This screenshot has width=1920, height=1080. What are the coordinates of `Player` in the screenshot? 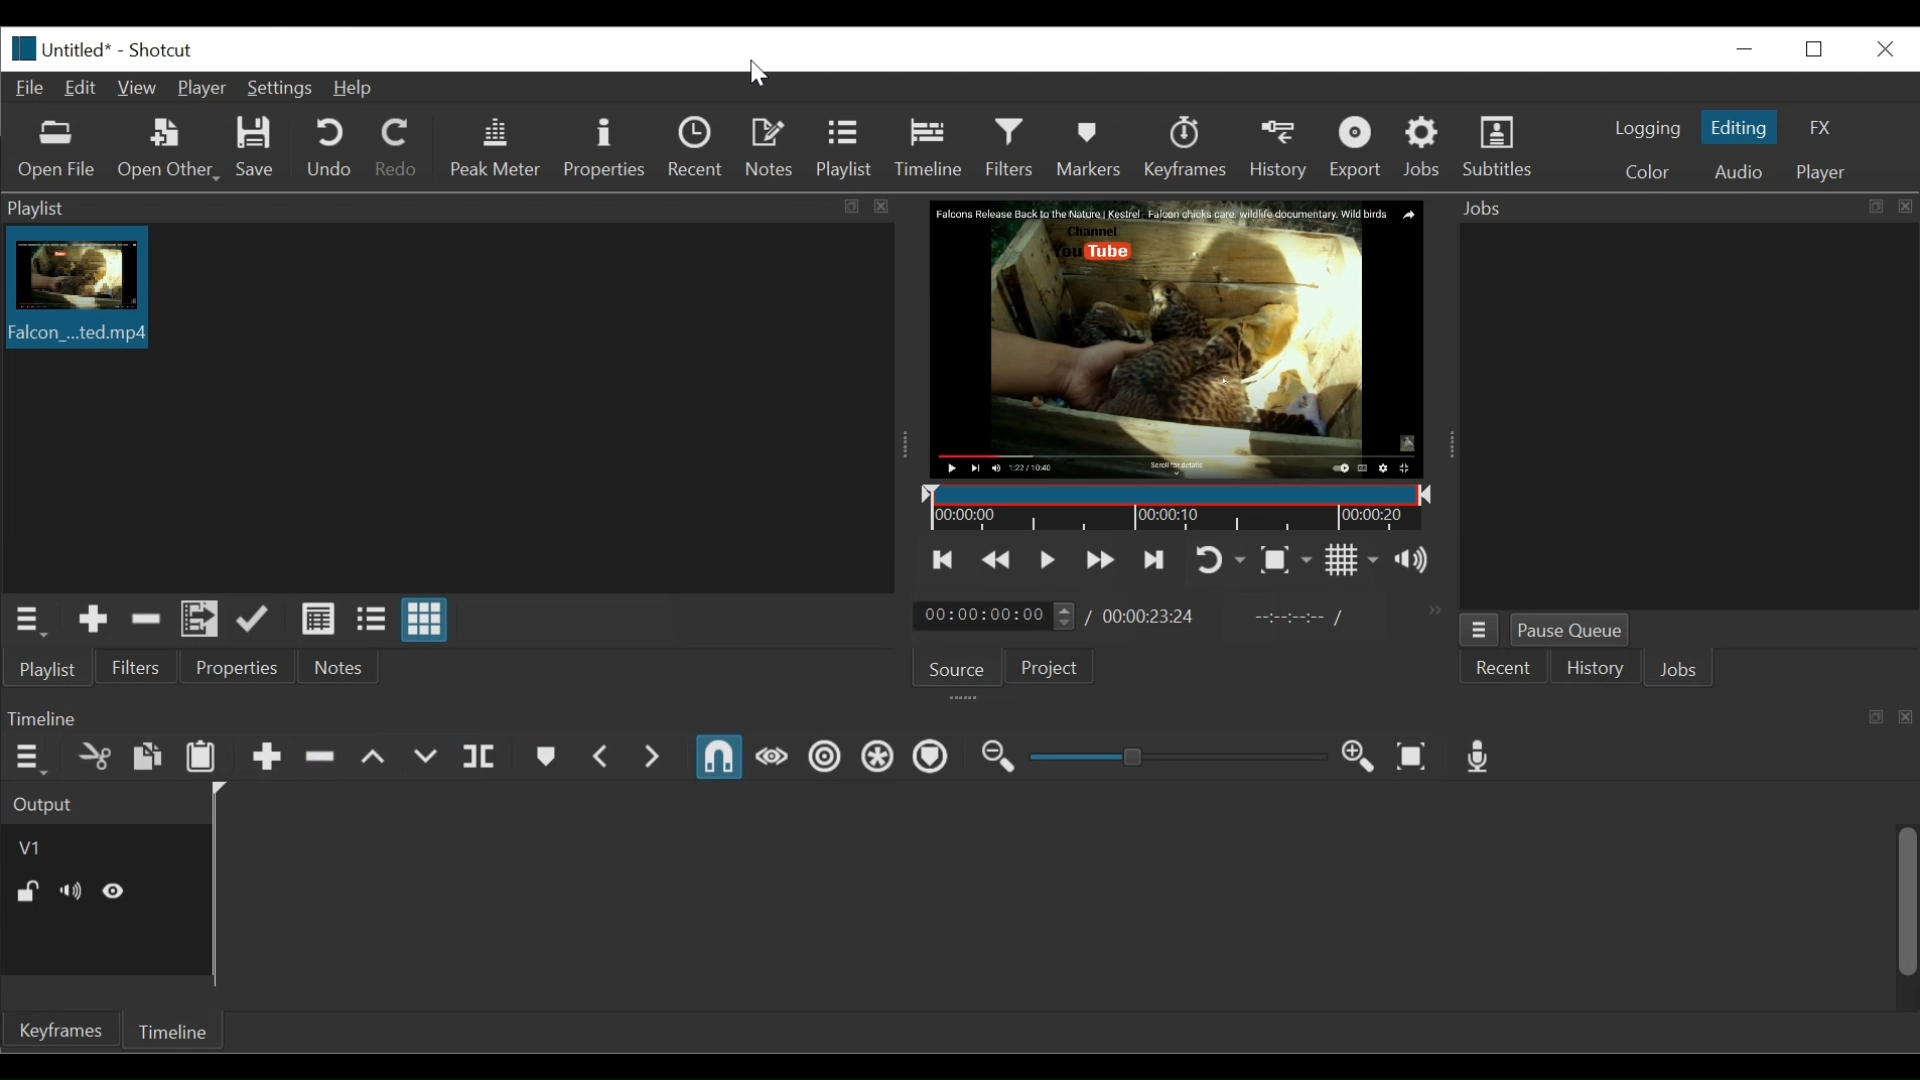 It's located at (1819, 172).